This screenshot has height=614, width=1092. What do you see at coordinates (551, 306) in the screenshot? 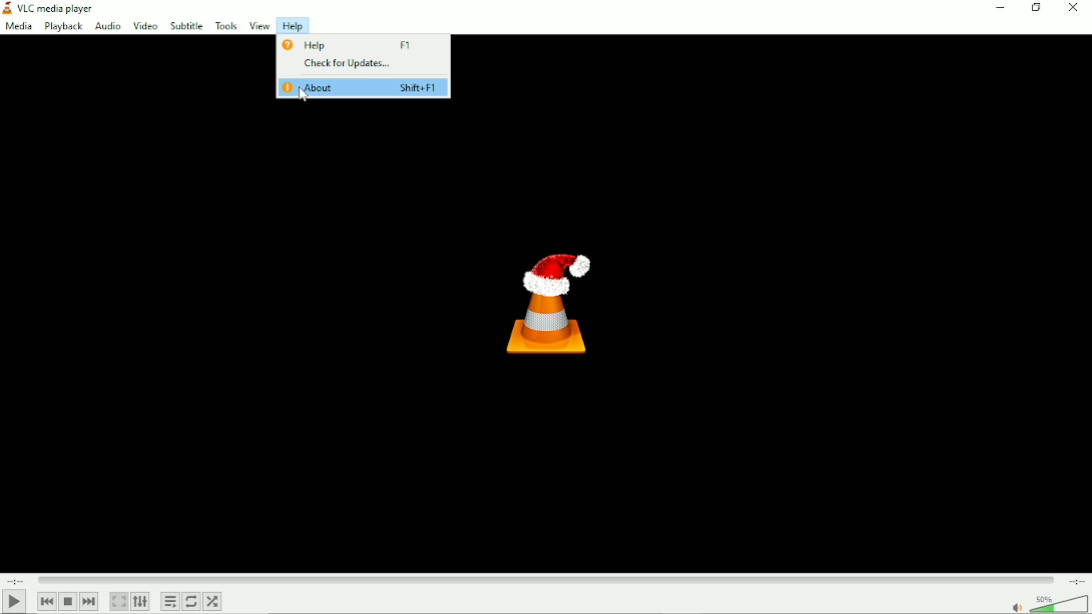
I see `Logo` at bounding box center [551, 306].